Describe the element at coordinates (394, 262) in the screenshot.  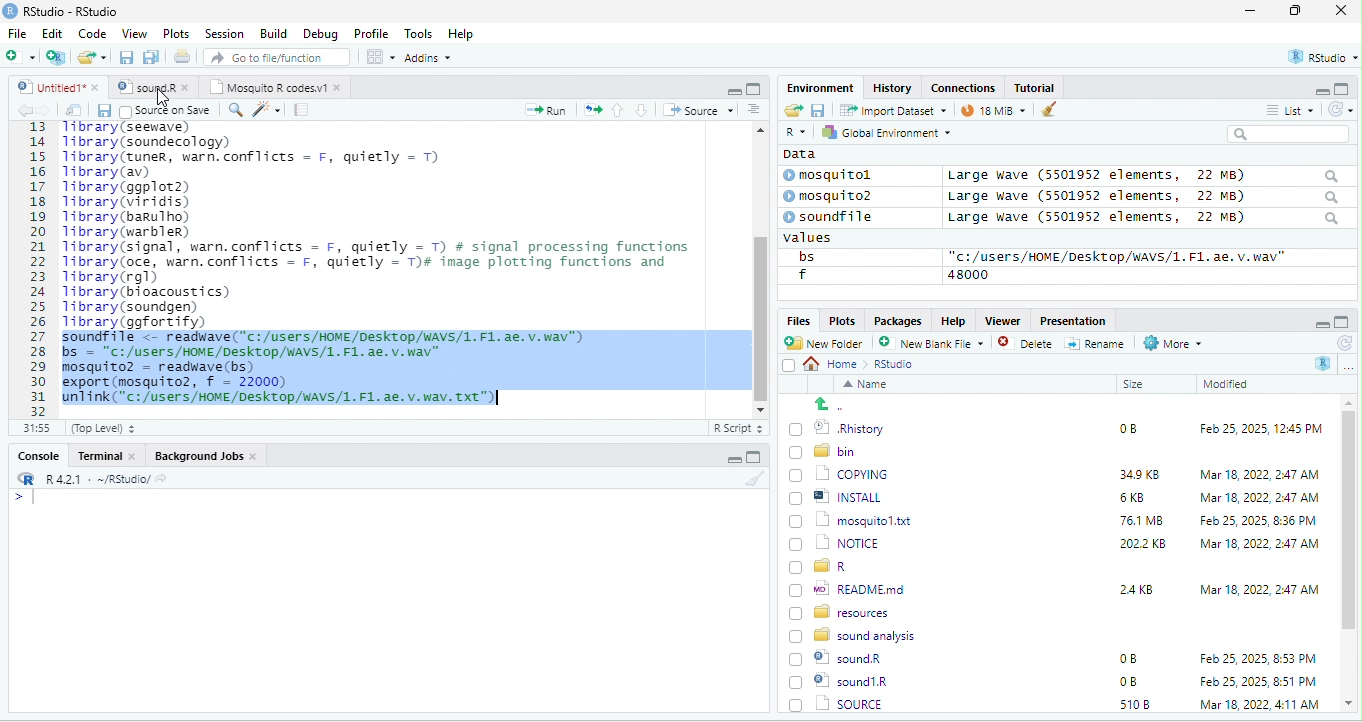
I see `fipt 2 (0) ©] Rhistory 0B Feb 25, 2025, 12:45 PM
oO bin
0) 1) copying 349K8 Mar 18,2022, 247 AM
(J ®] INSTALL 6KB Mar 18, 2022, 247 AM
(0 1) mosauitoxt T6IMB Feb 25,2025 8:36 PM
0 [3 norce 2002K8 Mar 18, 2022, 247 AM
0 @r
(7) %) READMEmd 248 Mar 18, 2022, 247 AM
(0) resources
[5 sound analysis
(0) ©) soundiR LO Feb 25, 2025, 851 PM
0 1 source s108 Mar 18, 2022, 41 AM
(71 Uninstallexe 1302KB  Apr26,2022 1.00PM ¥` at that location.